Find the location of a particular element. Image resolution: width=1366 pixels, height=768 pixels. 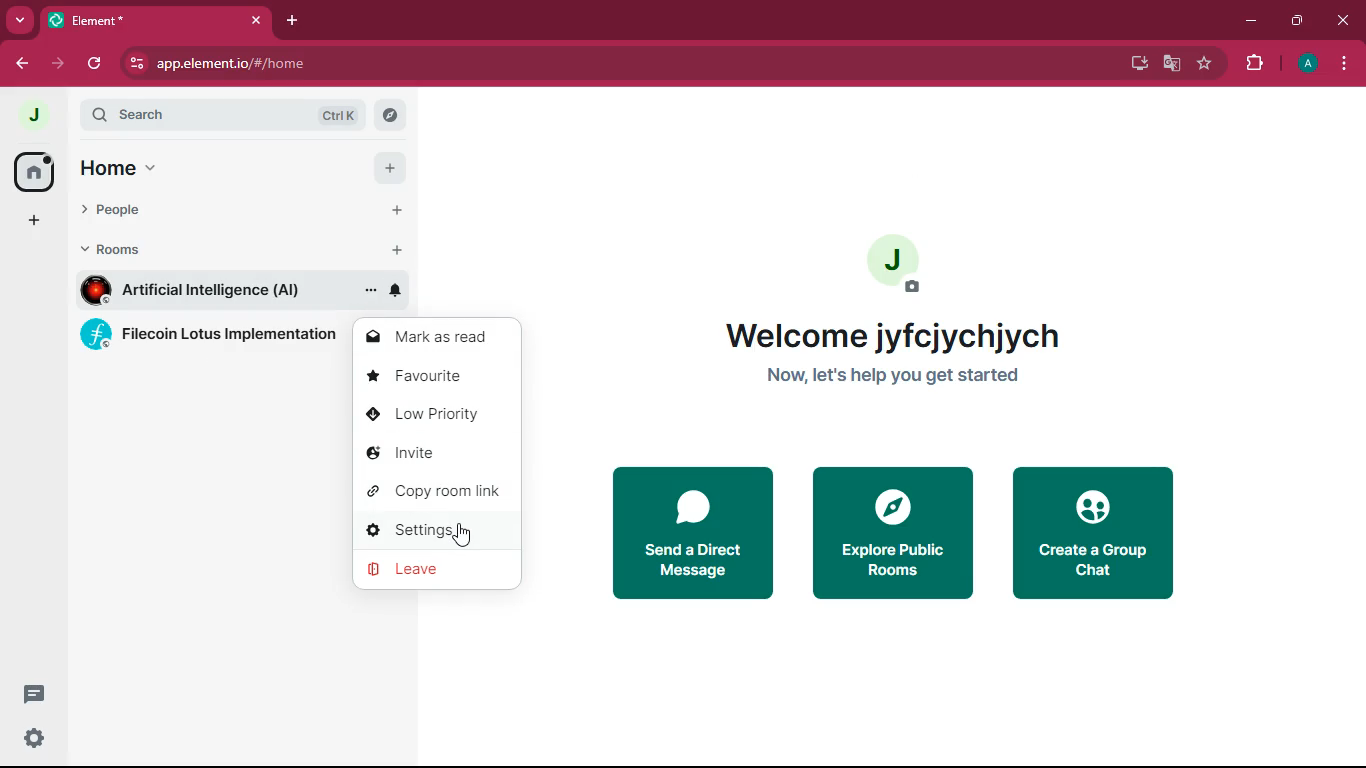

add tab is located at coordinates (296, 22).